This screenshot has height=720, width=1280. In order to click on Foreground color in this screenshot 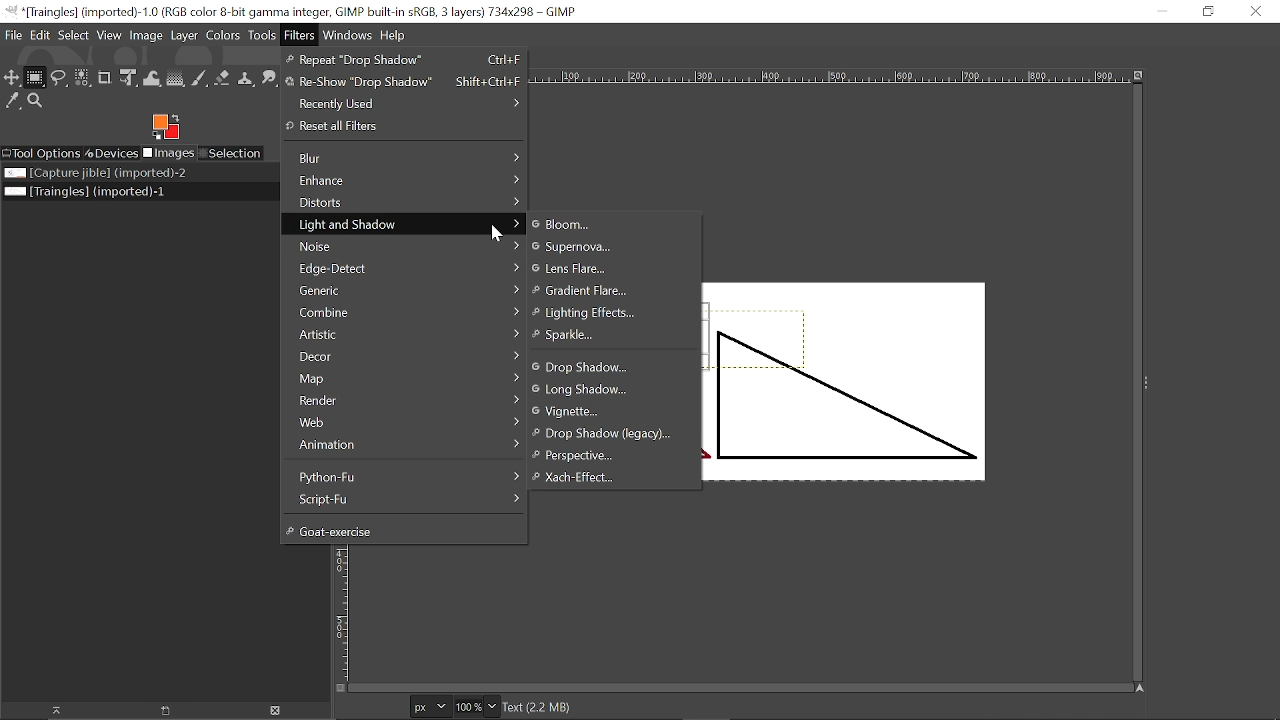, I will do `click(168, 126)`.